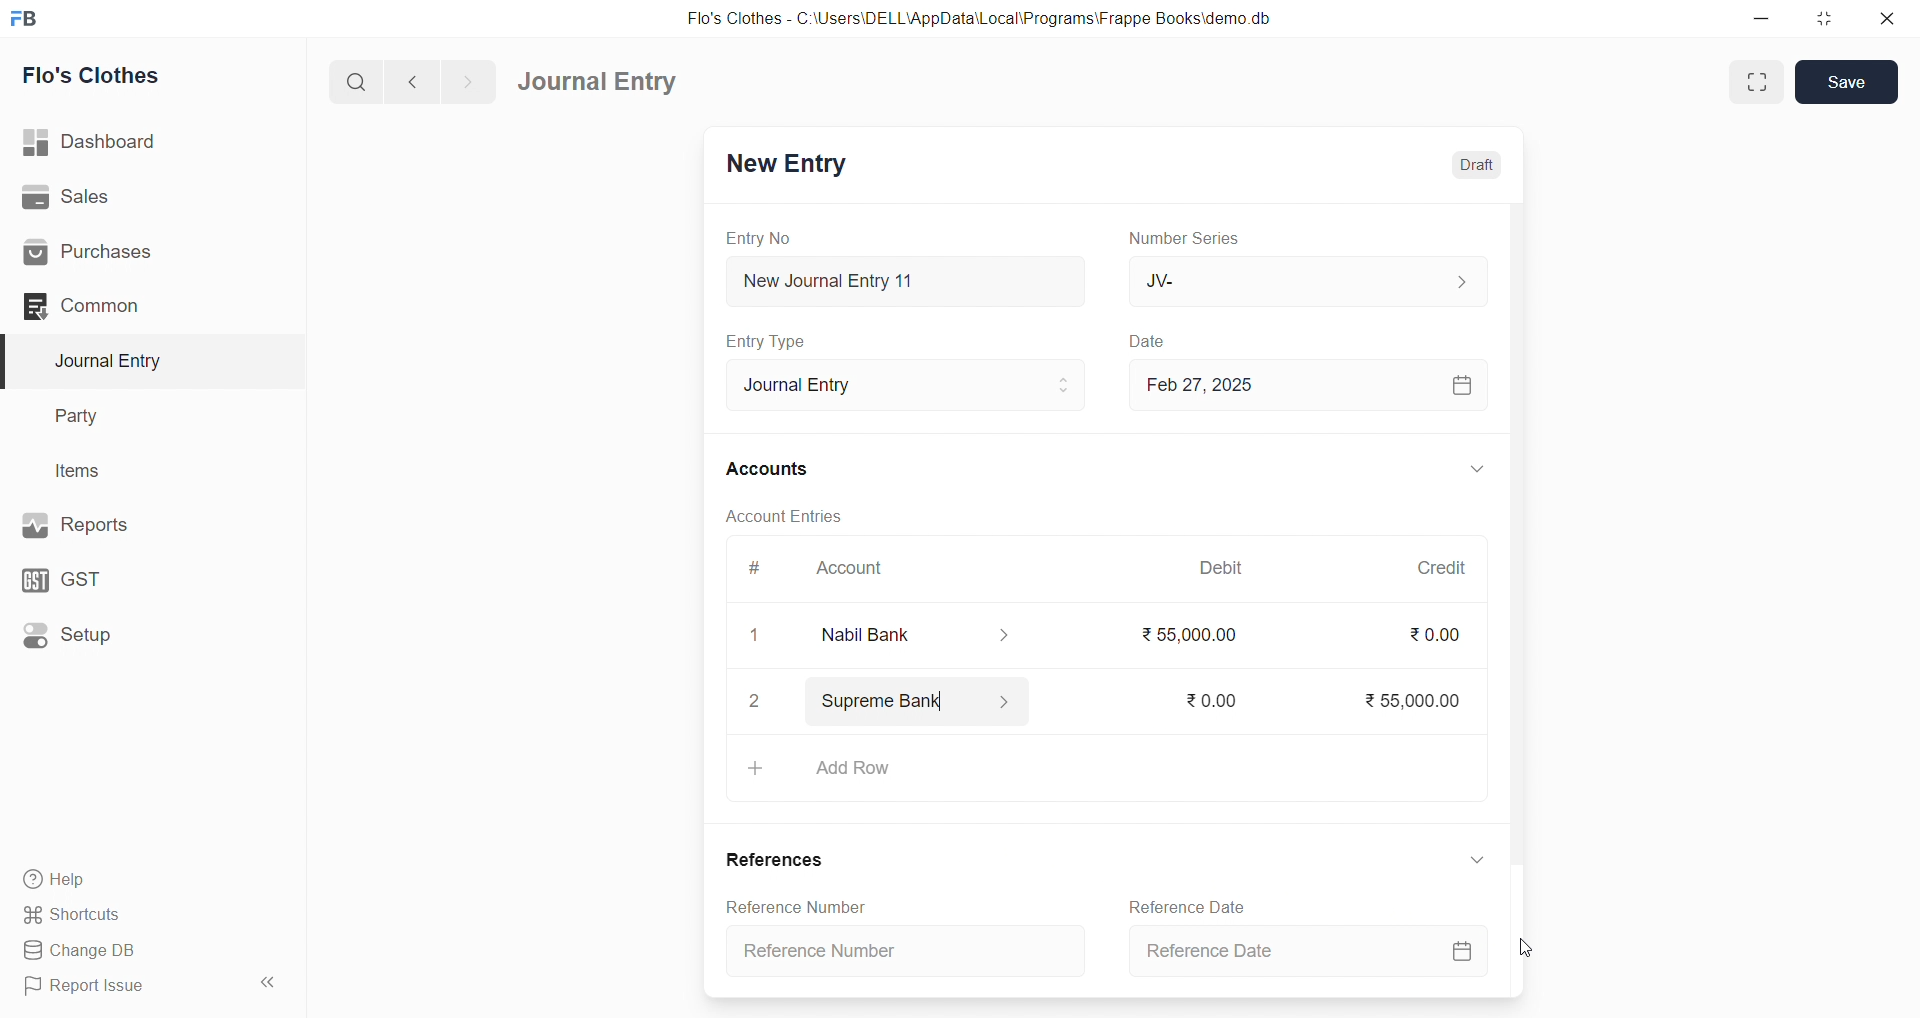  What do you see at coordinates (858, 566) in the screenshot?
I see `Account` at bounding box center [858, 566].